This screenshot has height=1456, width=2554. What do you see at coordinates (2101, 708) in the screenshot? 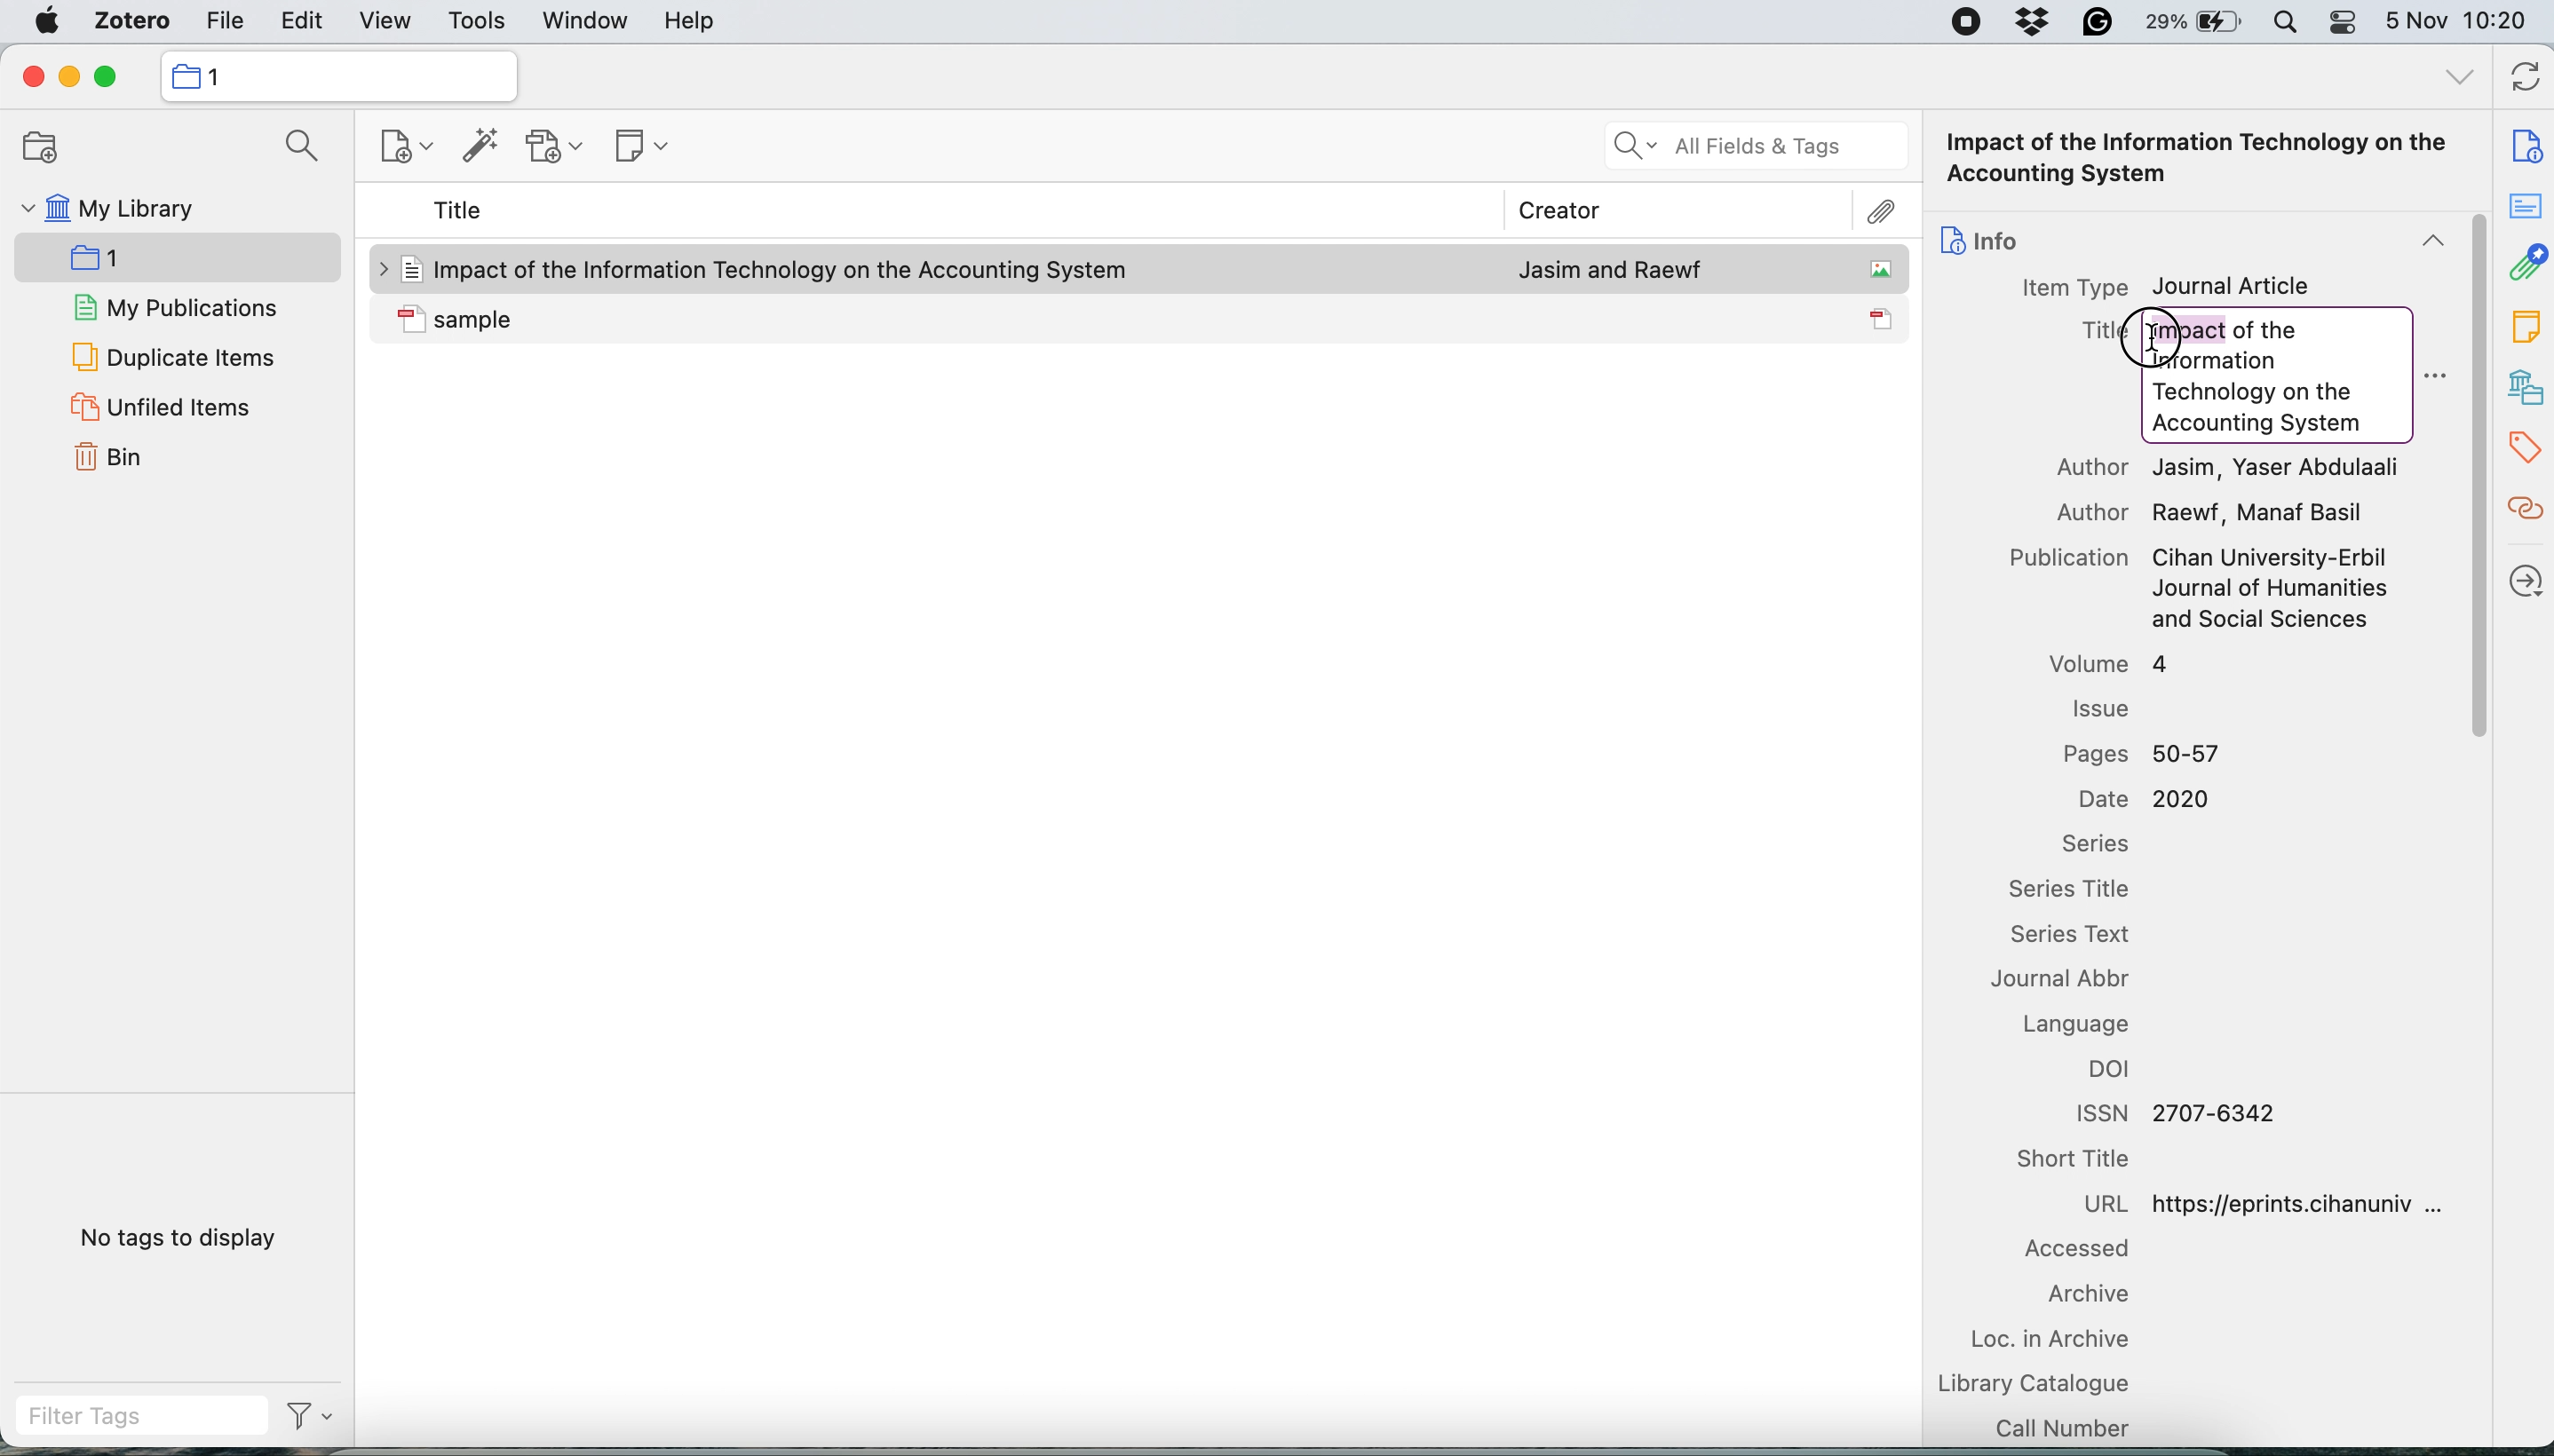
I see `issue` at bounding box center [2101, 708].